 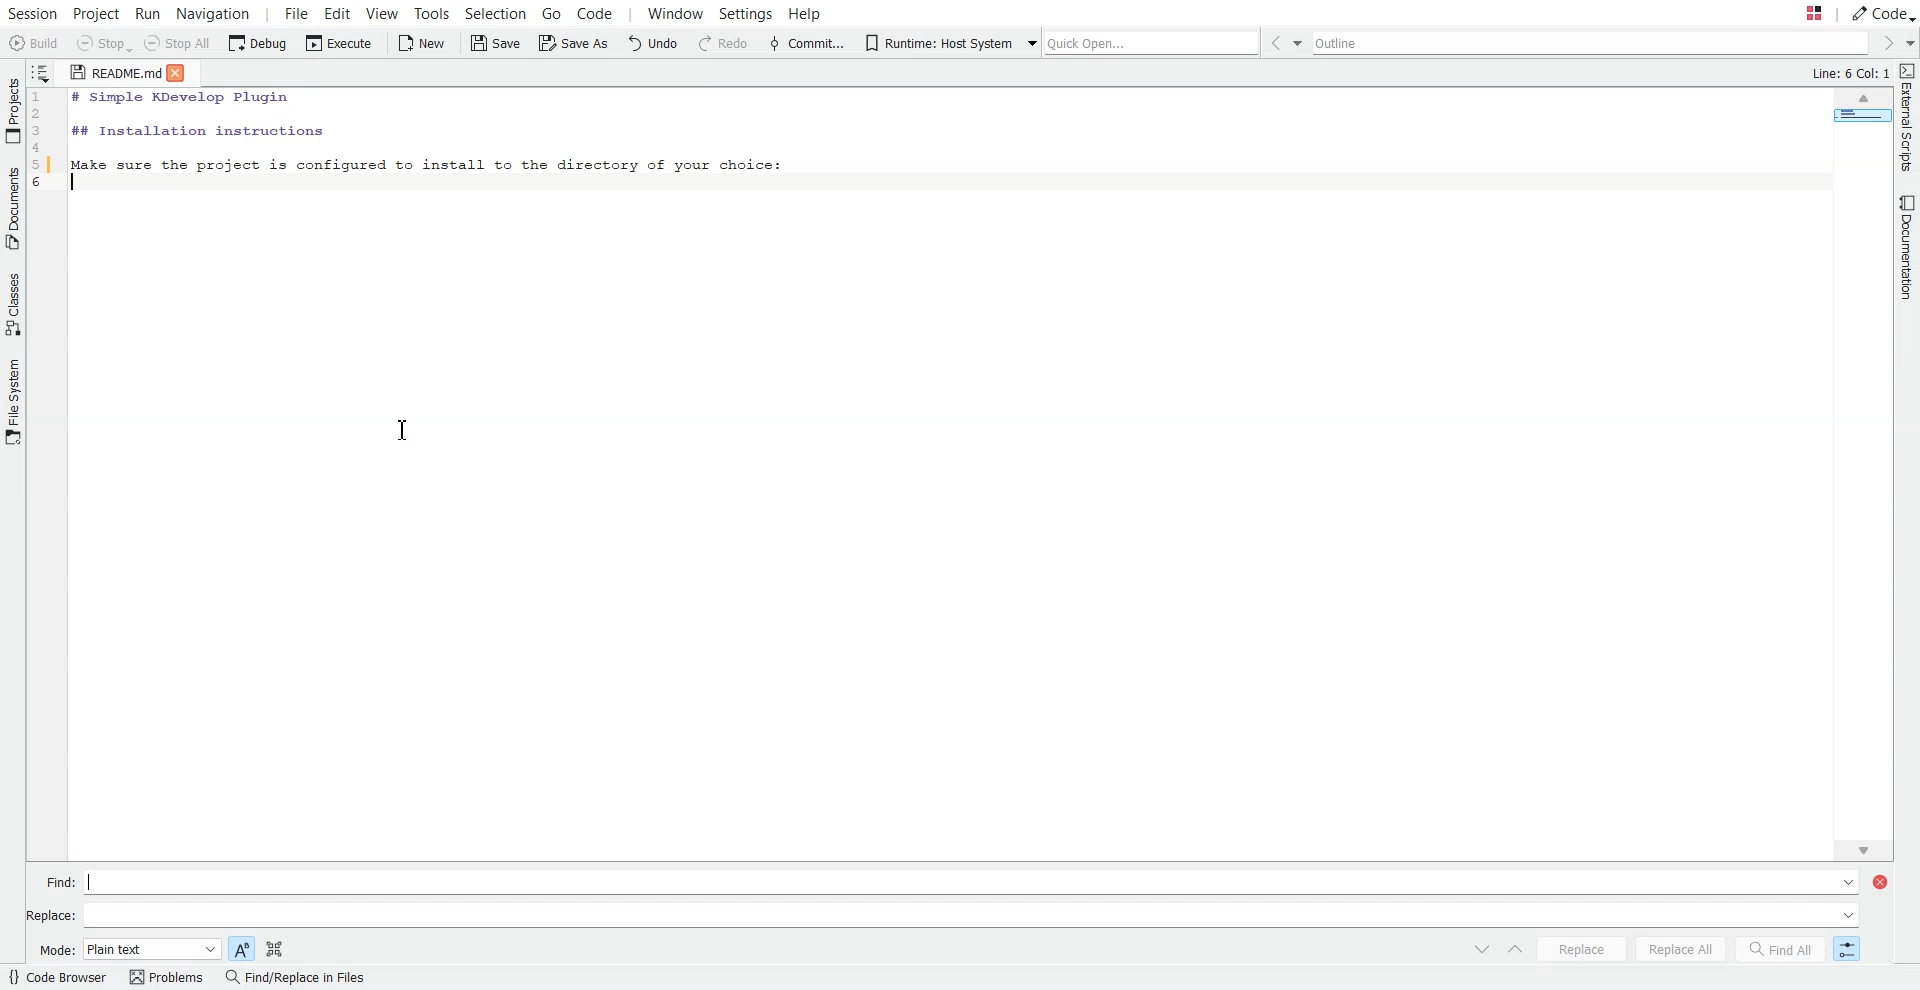 What do you see at coordinates (944, 915) in the screenshot?
I see `Replace` at bounding box center [944, 915].